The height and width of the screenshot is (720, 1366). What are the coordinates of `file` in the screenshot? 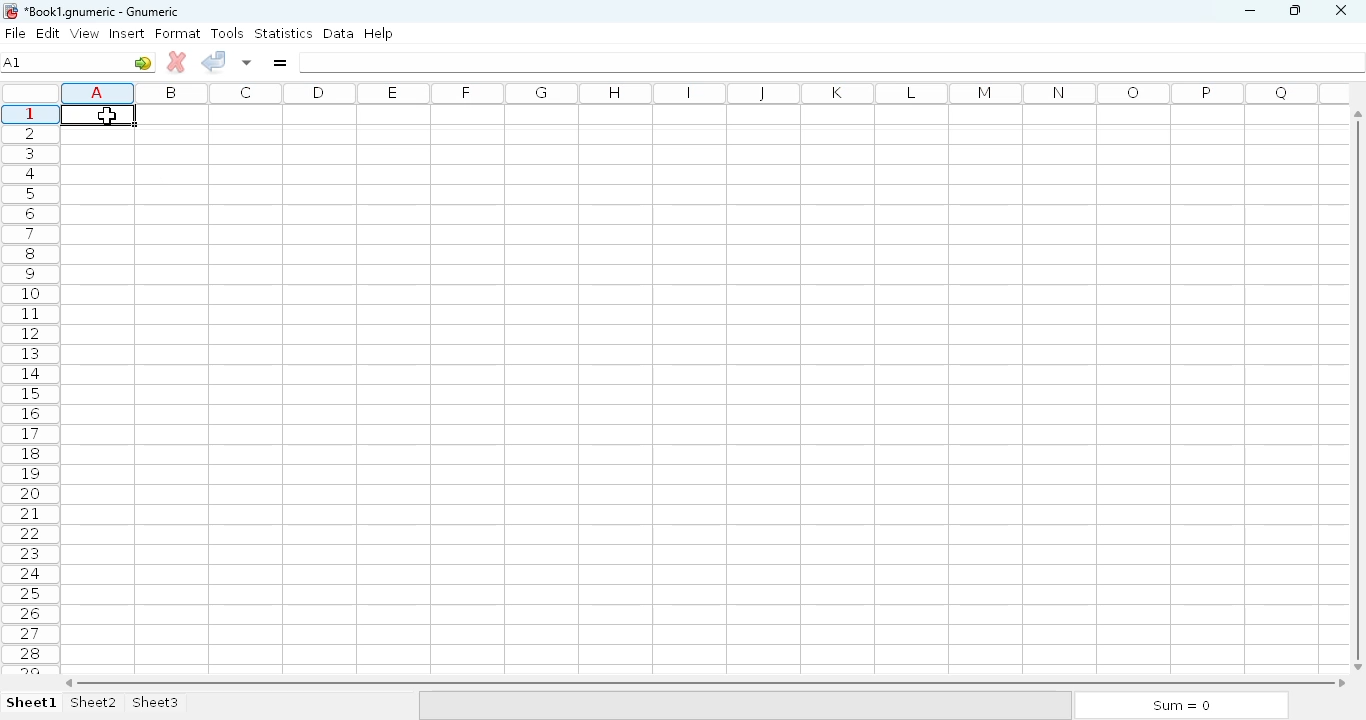 It's located at (15, 33).